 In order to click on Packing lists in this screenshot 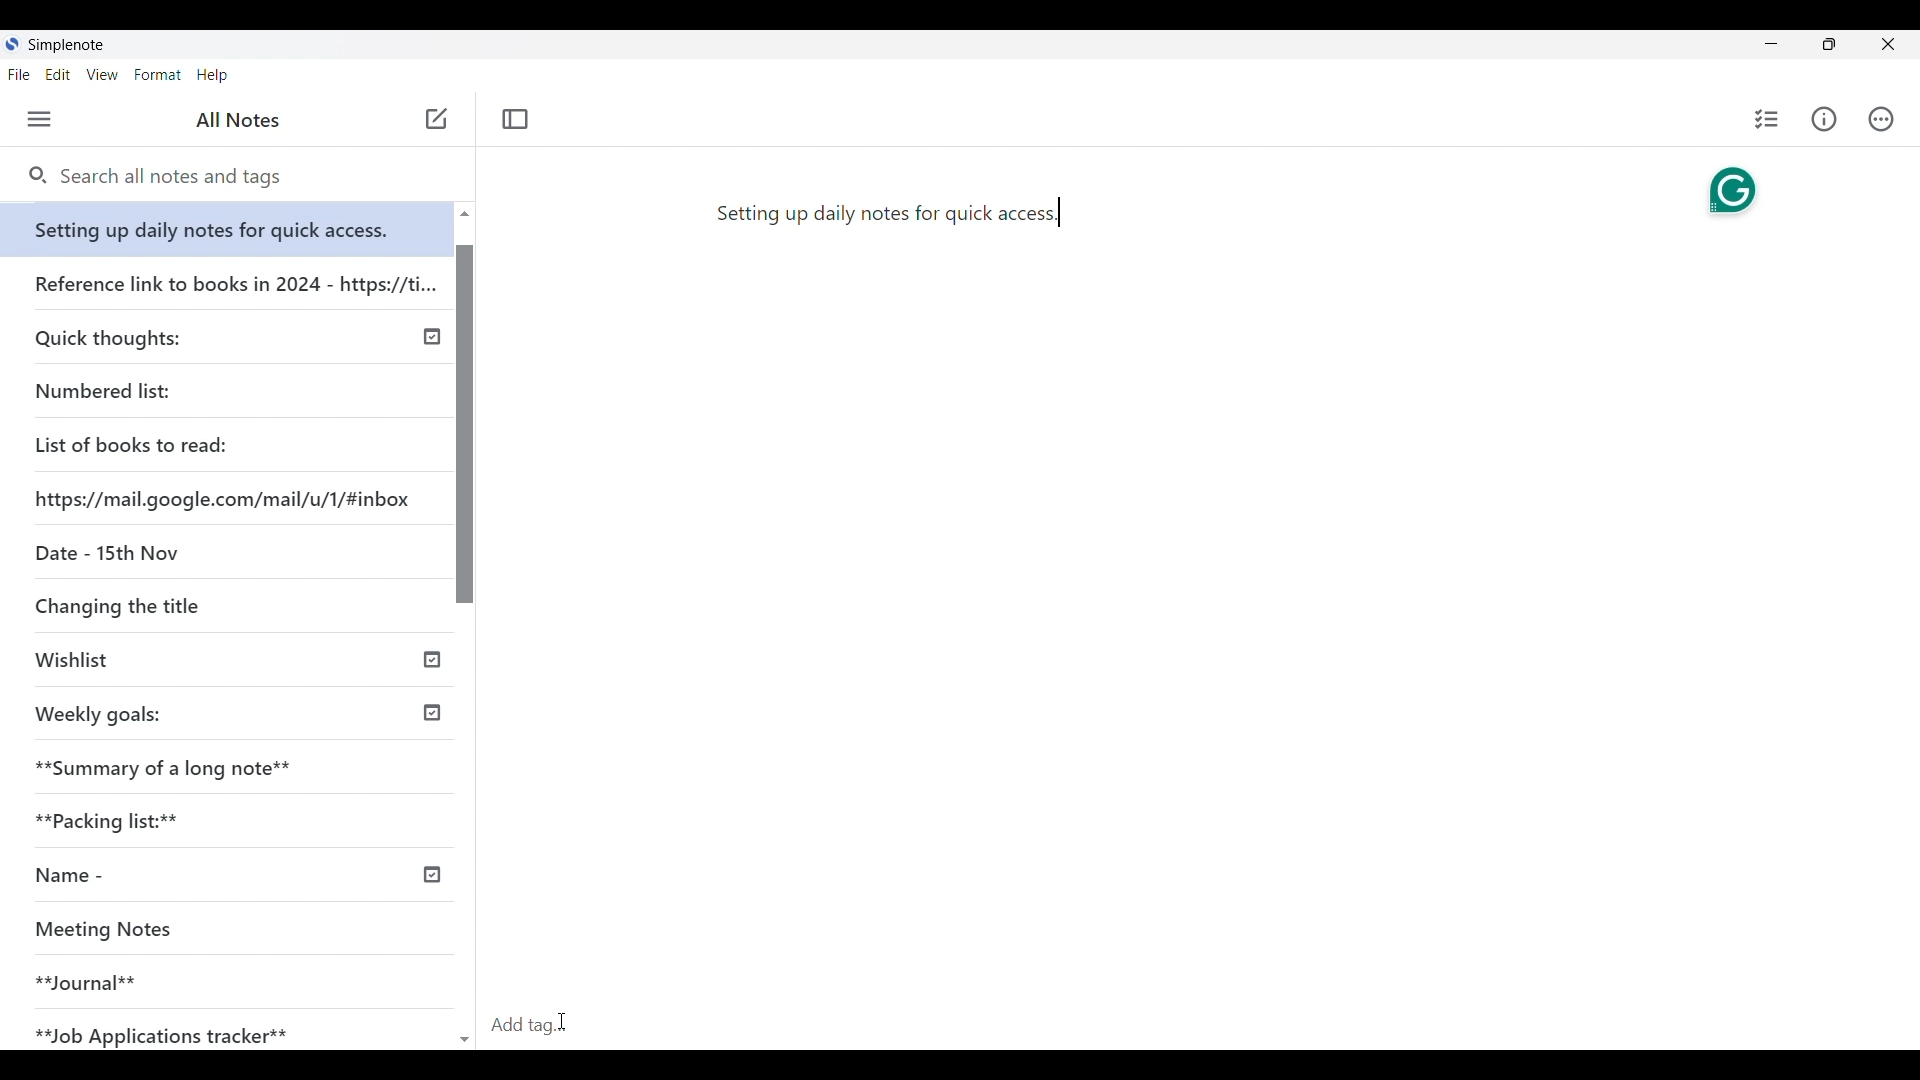, I will do `click(236, 817)`.